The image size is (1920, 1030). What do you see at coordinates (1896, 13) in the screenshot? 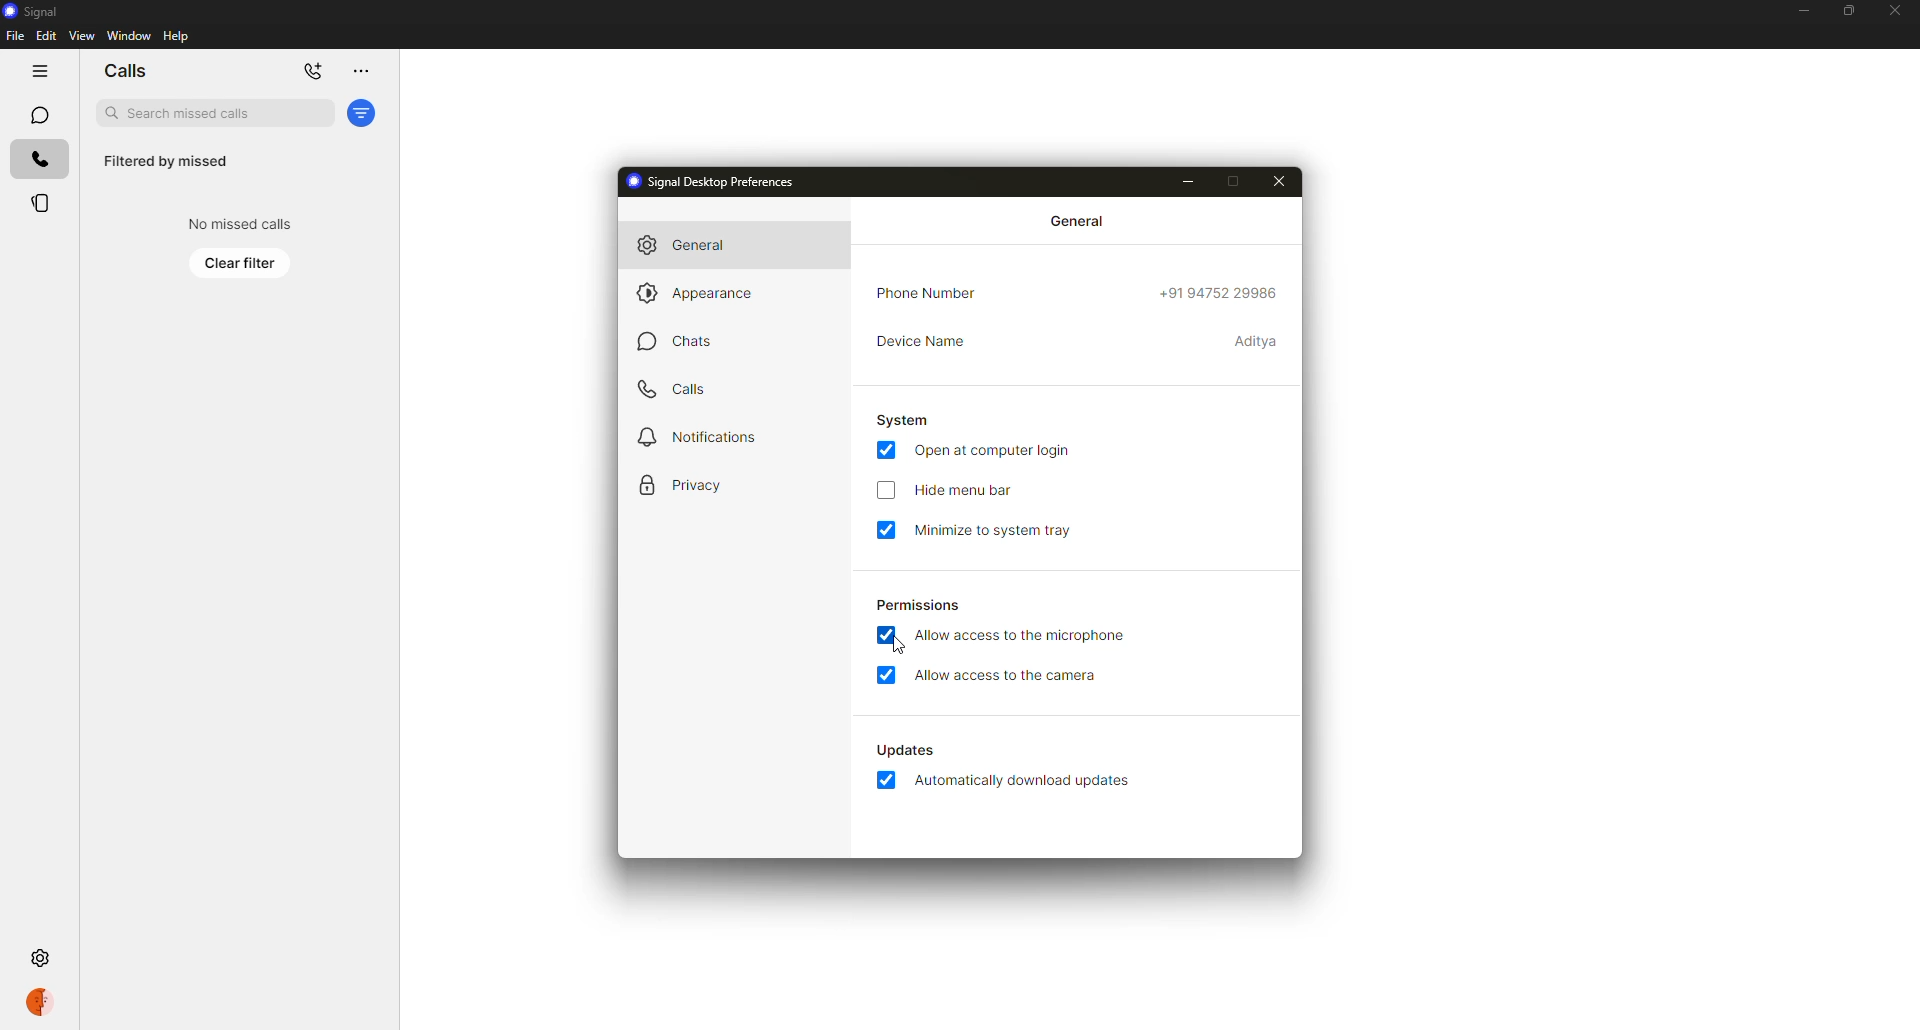
I see `close` at bounding box center [1896, 13].